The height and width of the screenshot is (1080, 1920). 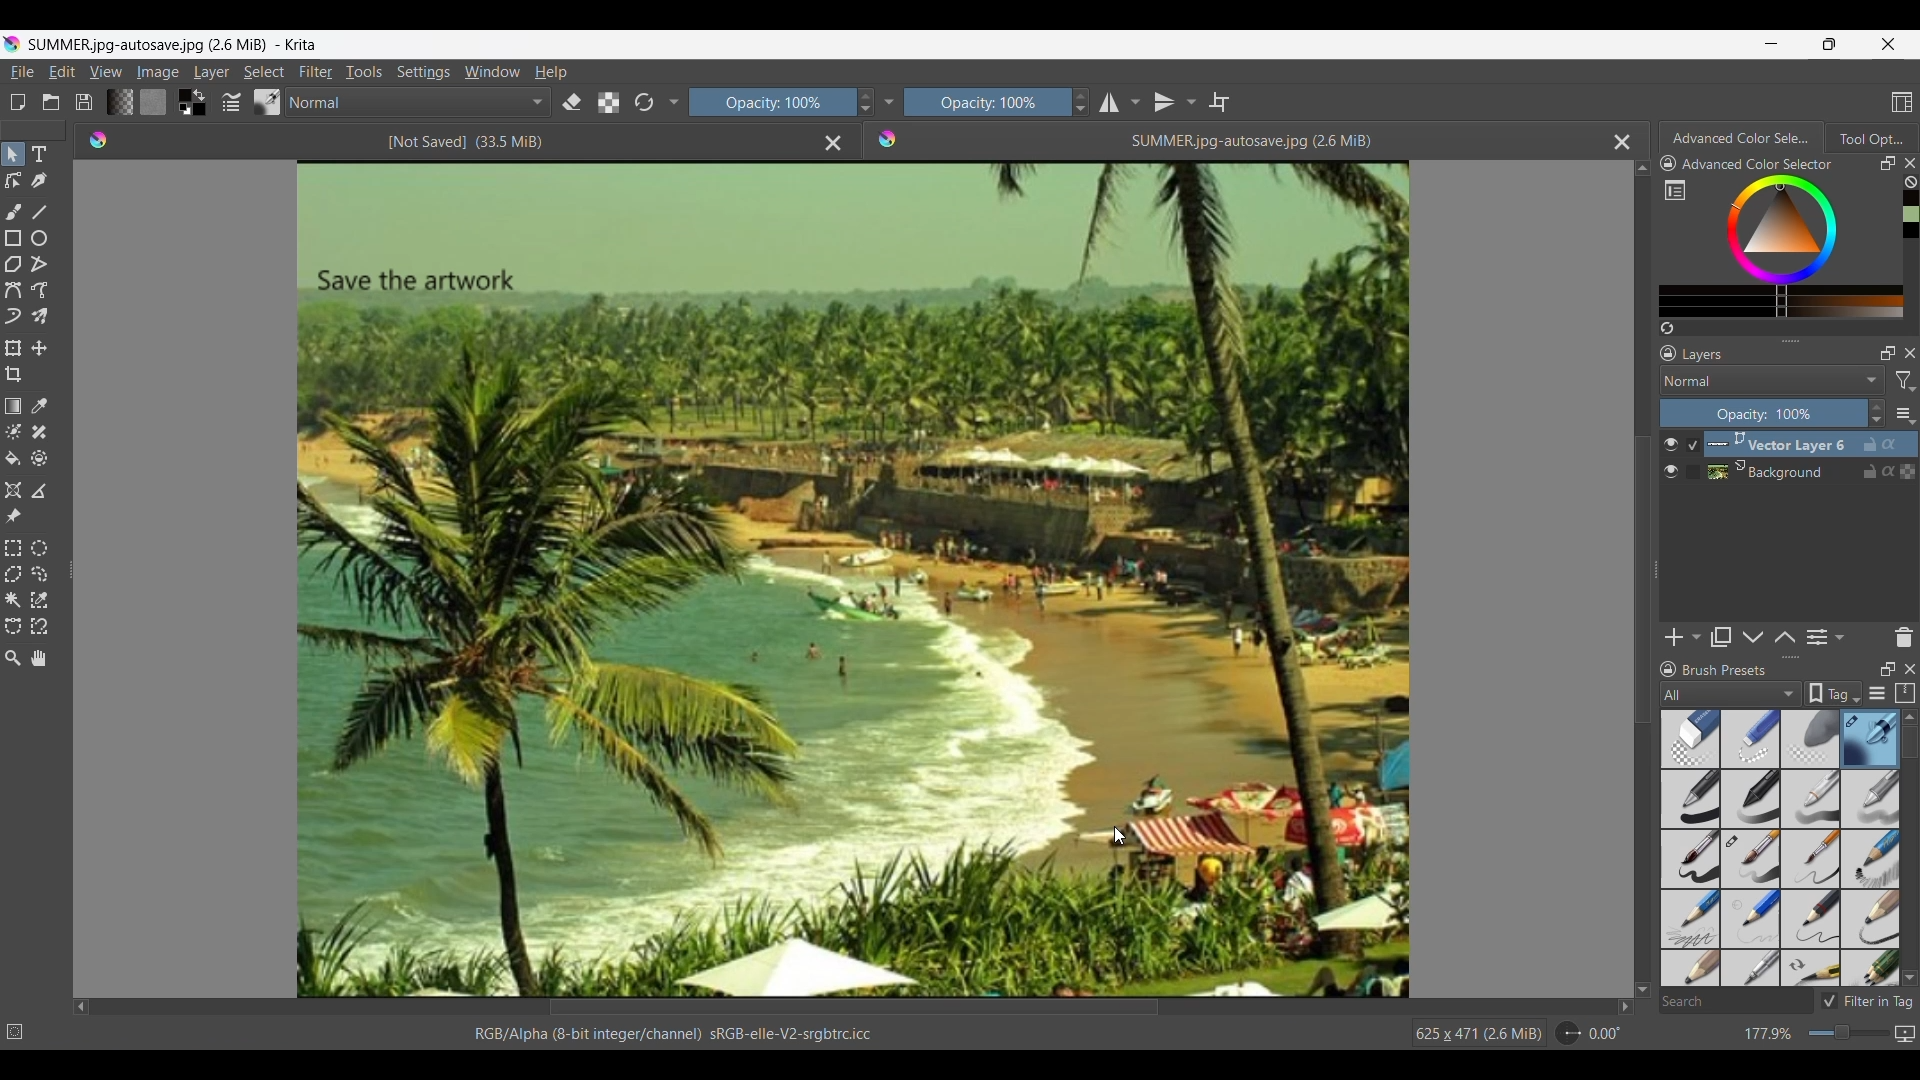 What do you see at coordinates (854, 1009) in the screenshot?
I see `Horizontal slide bar` at bounding box center [854, 1009].